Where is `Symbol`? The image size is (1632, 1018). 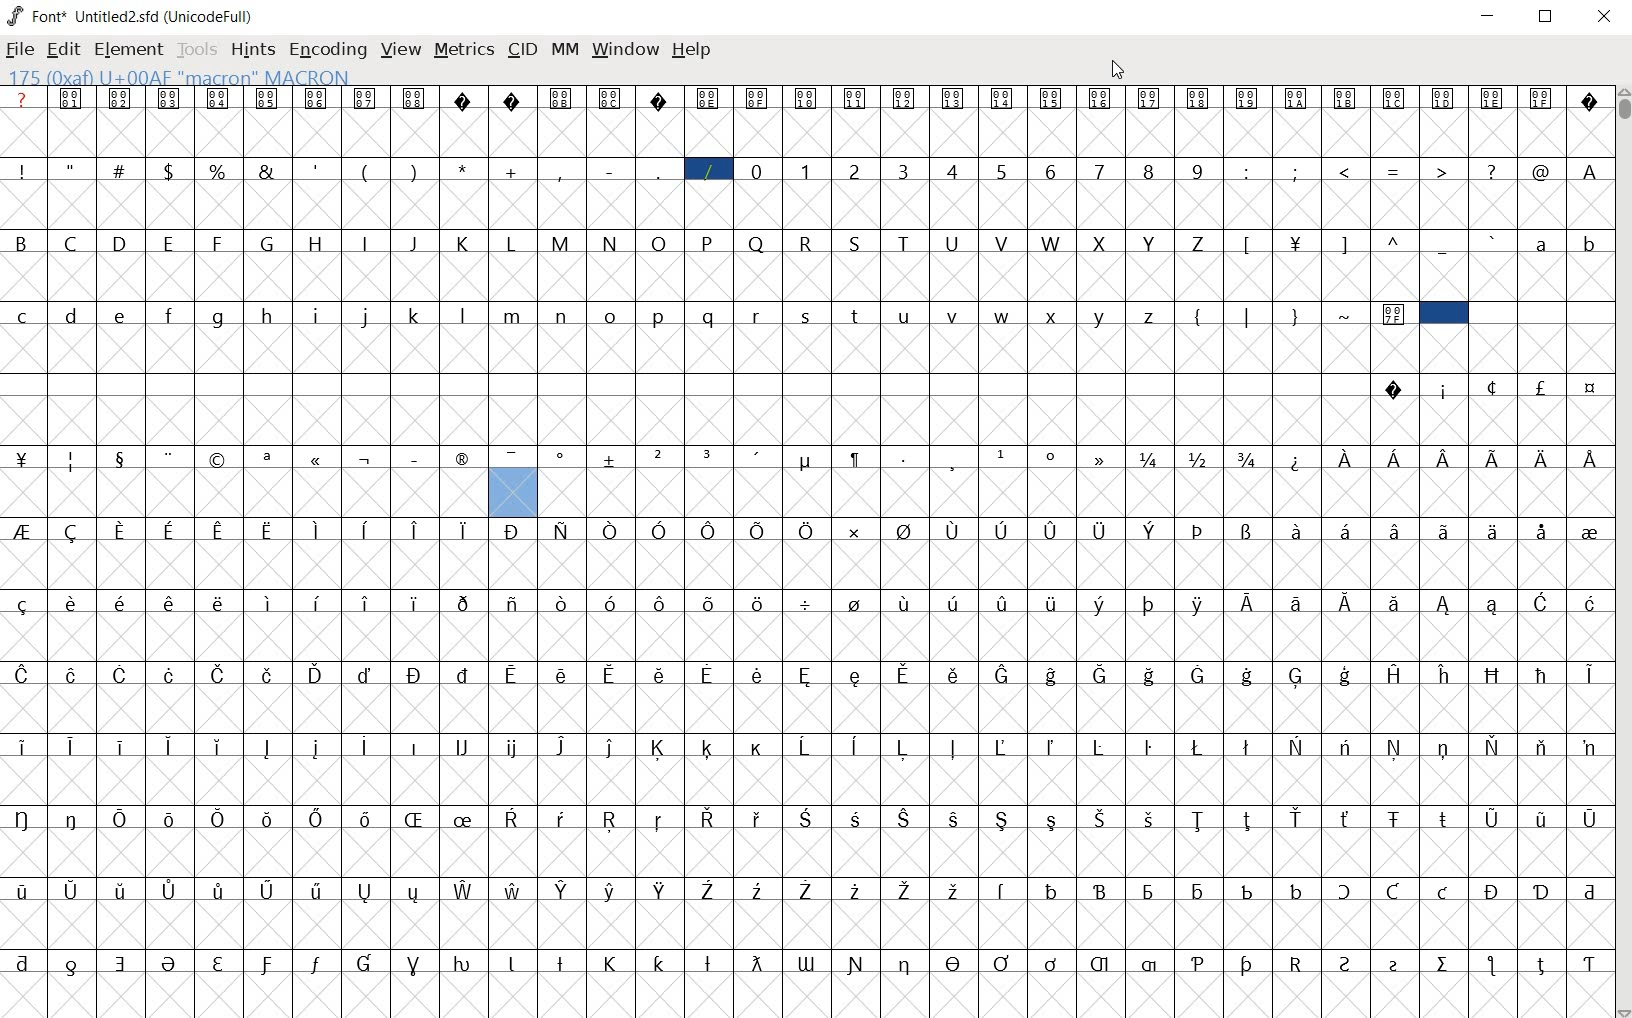 Symbol is located at coordinates (514, 674).